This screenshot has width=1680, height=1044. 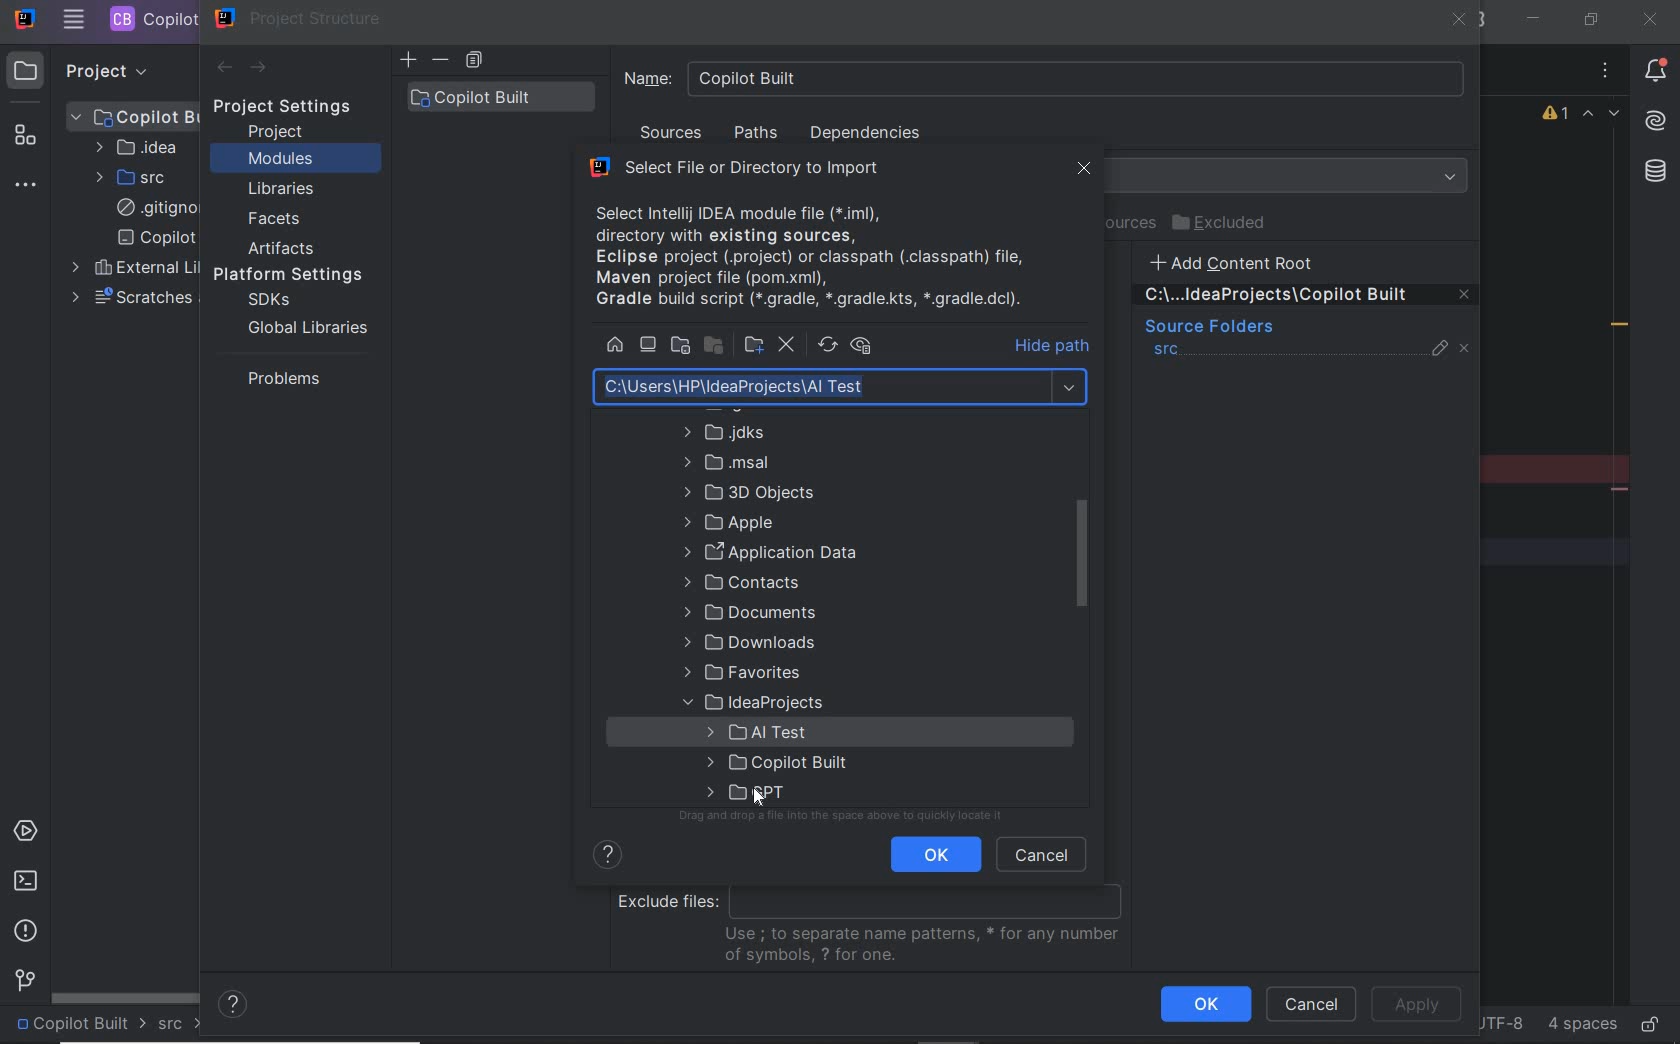 I want to click on path, so click(x=841, y=387).